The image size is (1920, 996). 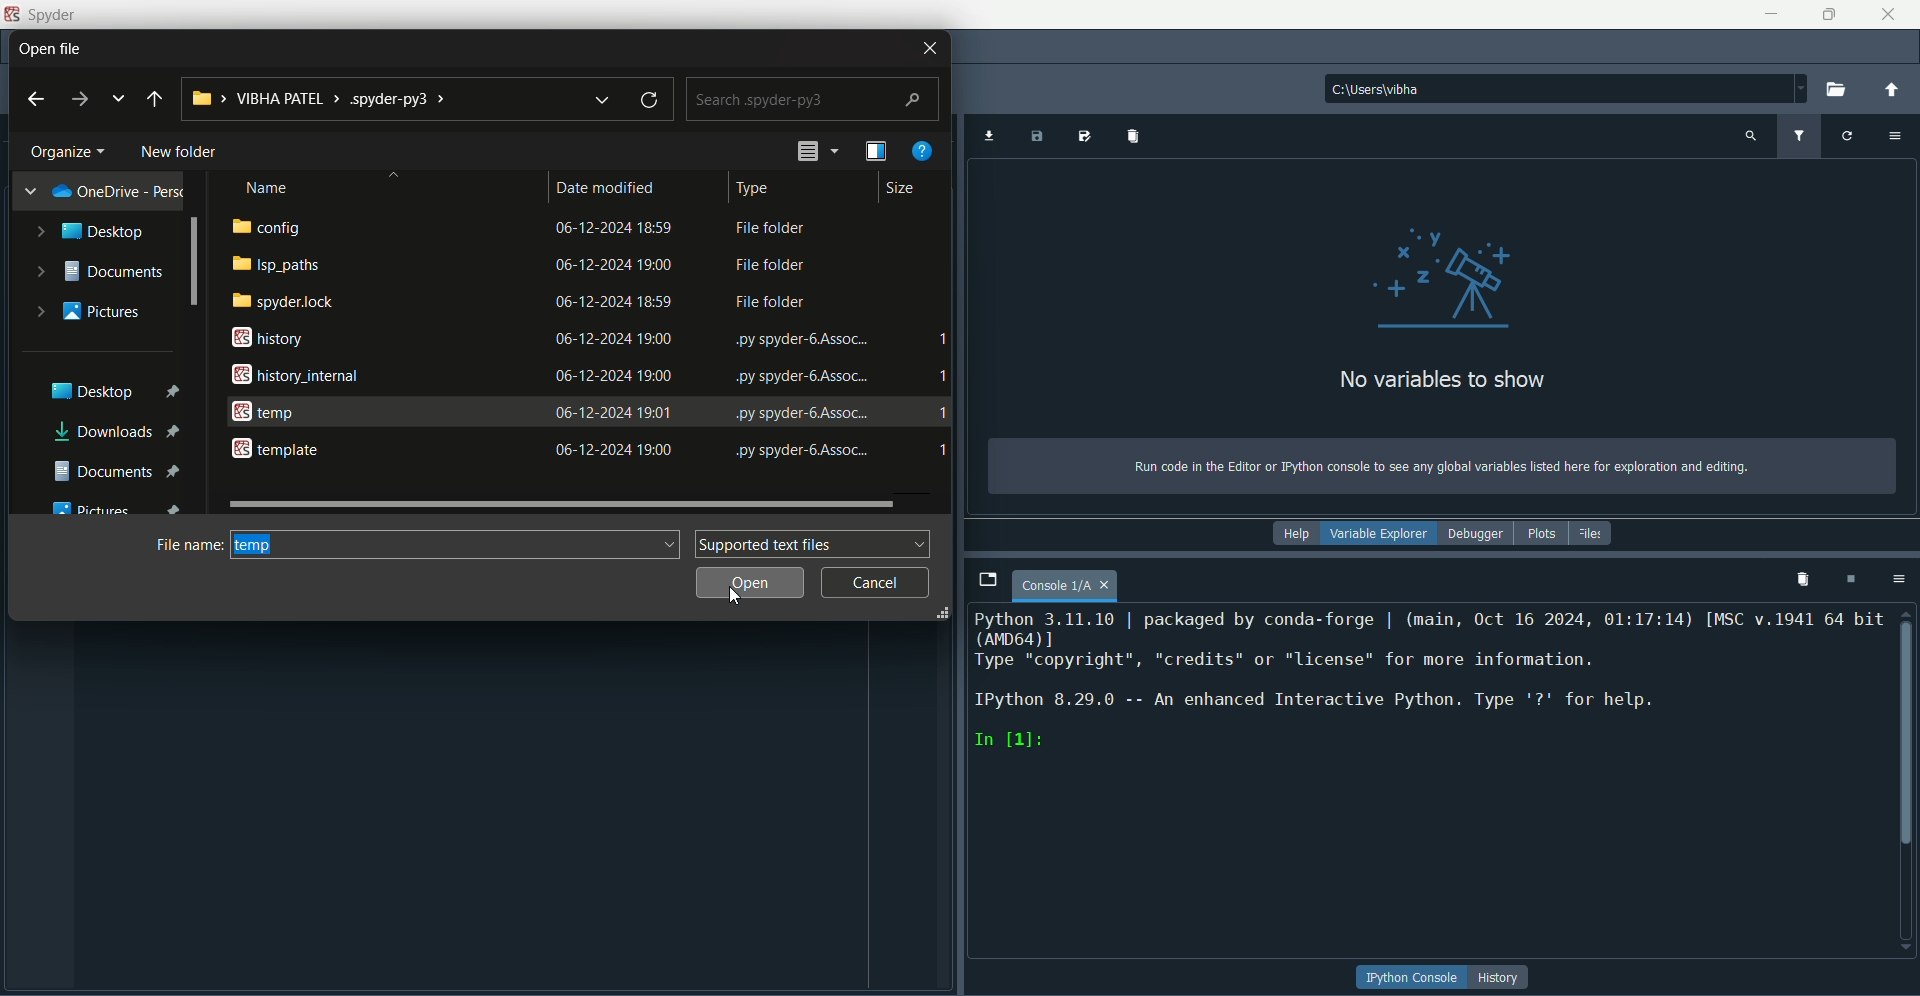 What do you see at coordinates (991, 137) in the screenshot?
I see `import data` at bounding box center [991, 137].